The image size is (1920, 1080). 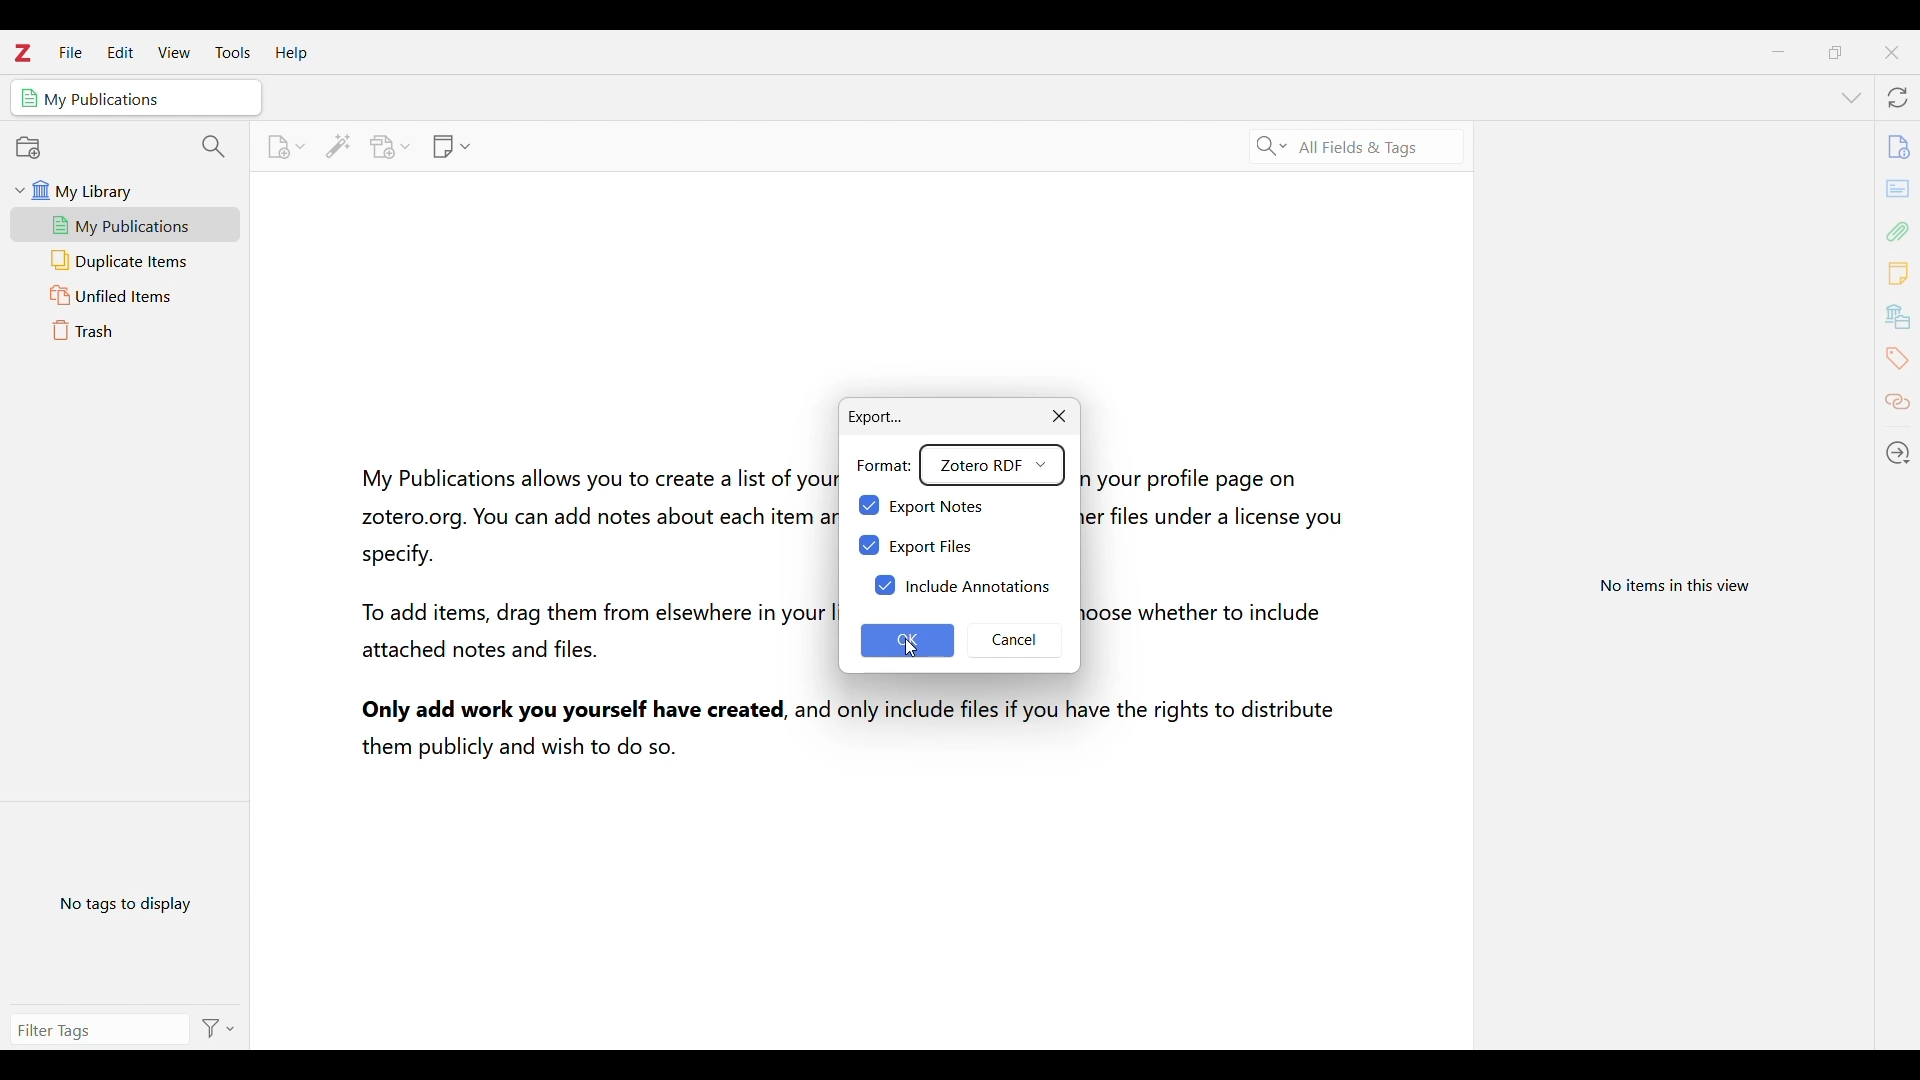 I want to click on Info, so click(x=1899, y=145).